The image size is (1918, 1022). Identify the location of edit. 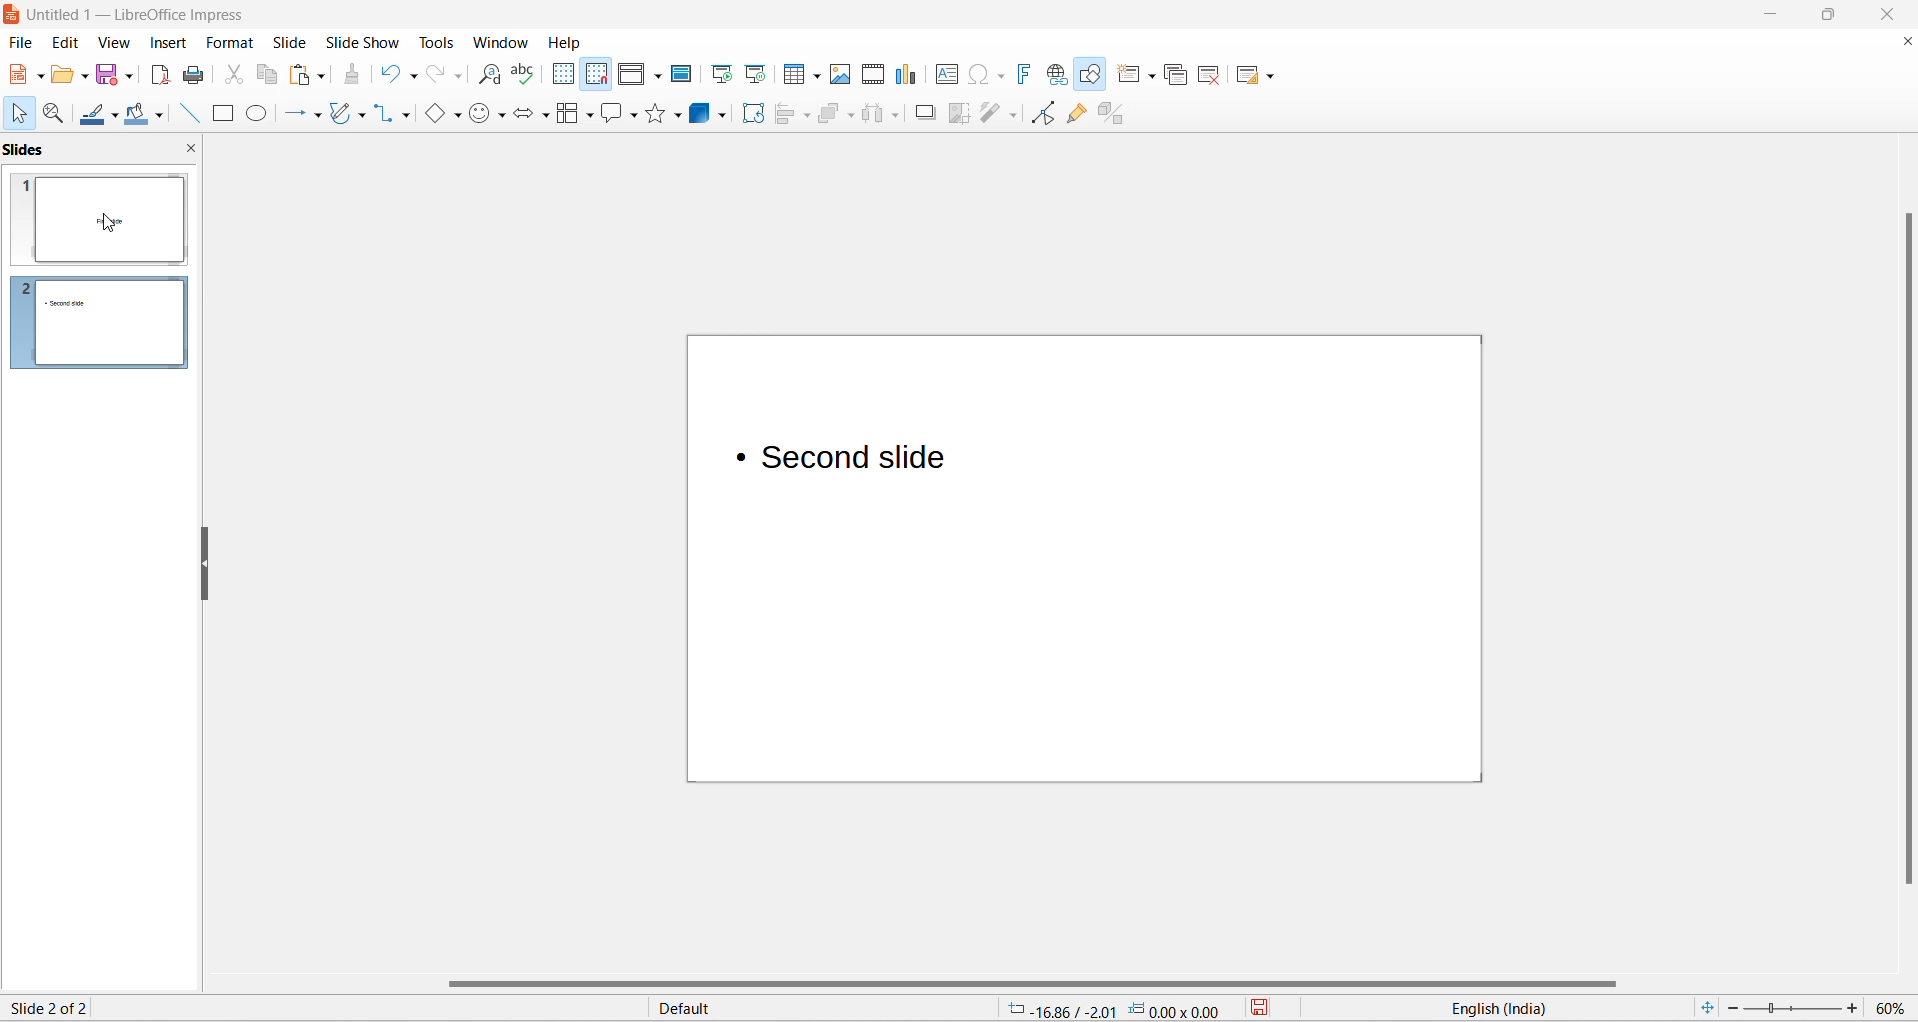
(68, 42).